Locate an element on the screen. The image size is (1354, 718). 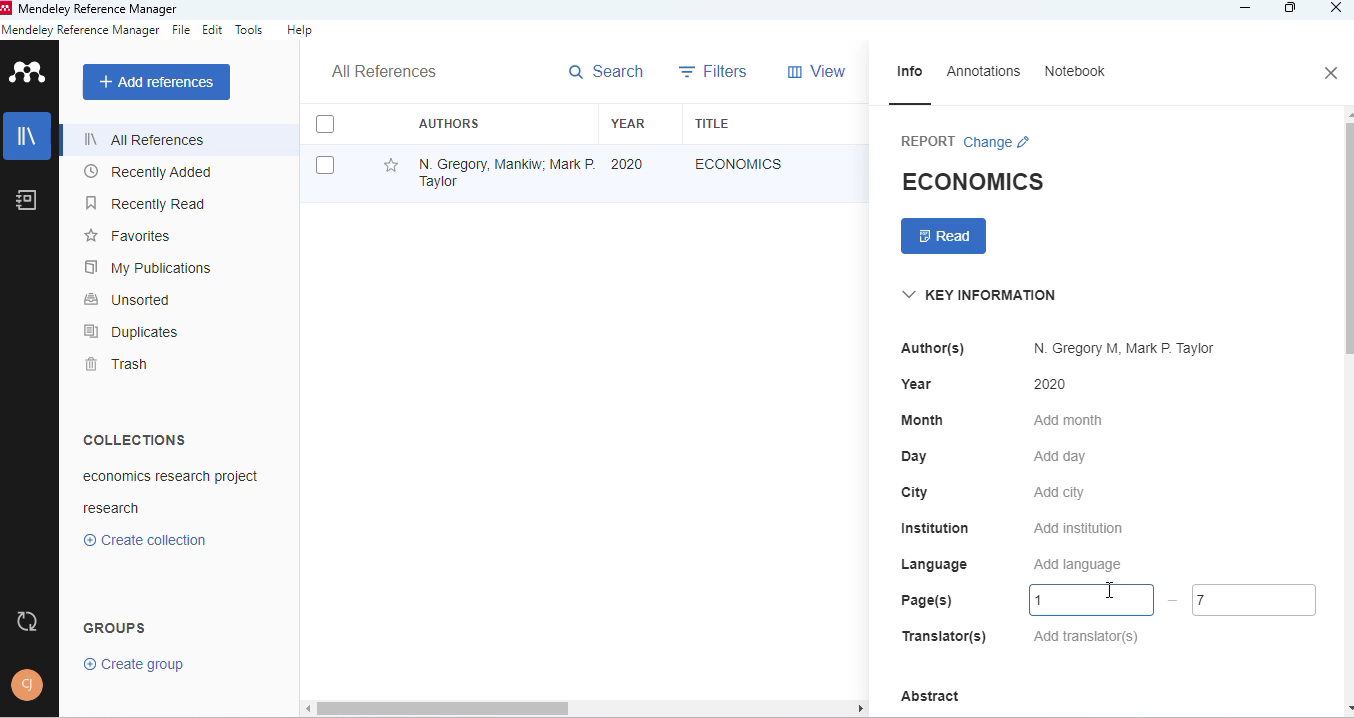
add references is located at coordinates (158, 82).